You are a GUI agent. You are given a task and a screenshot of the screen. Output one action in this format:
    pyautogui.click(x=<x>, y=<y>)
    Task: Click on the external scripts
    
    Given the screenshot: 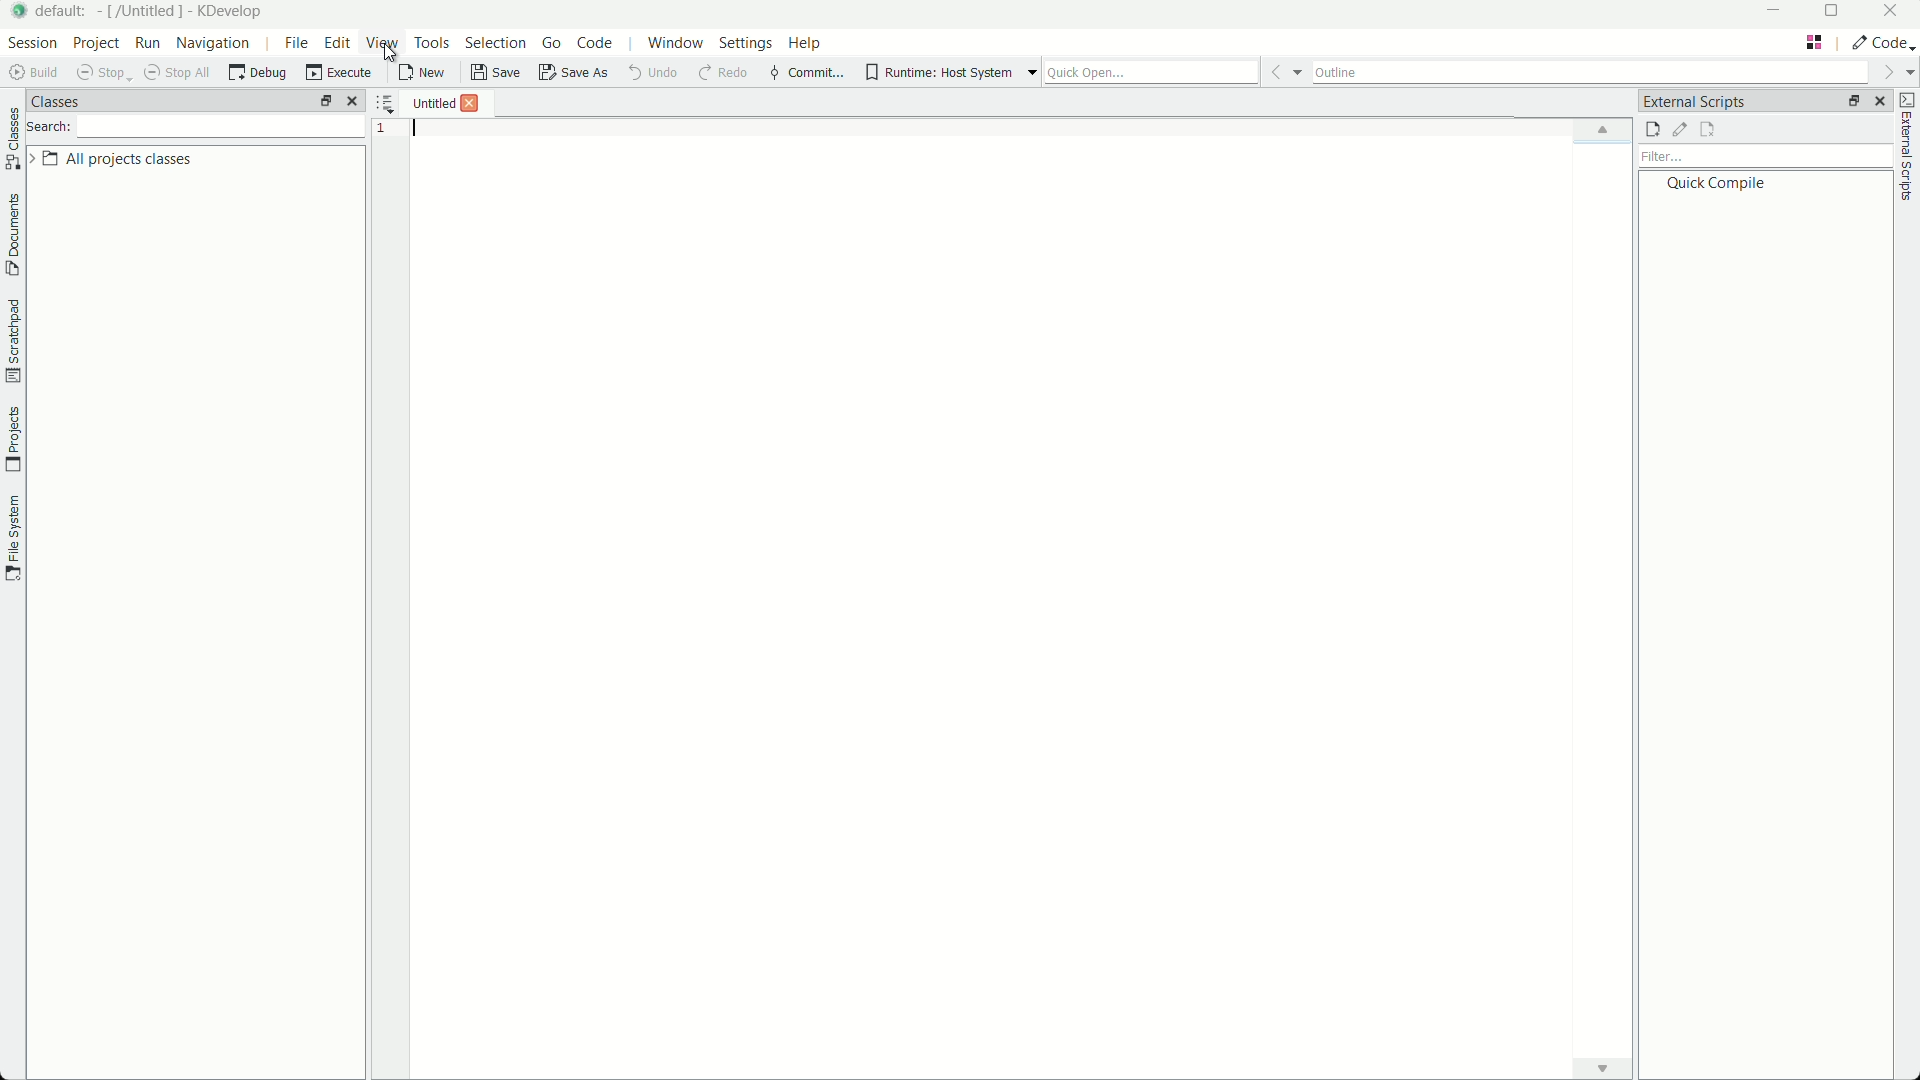 What is the action you would take?
    pyautogui.click(x=1695, y=103)
    